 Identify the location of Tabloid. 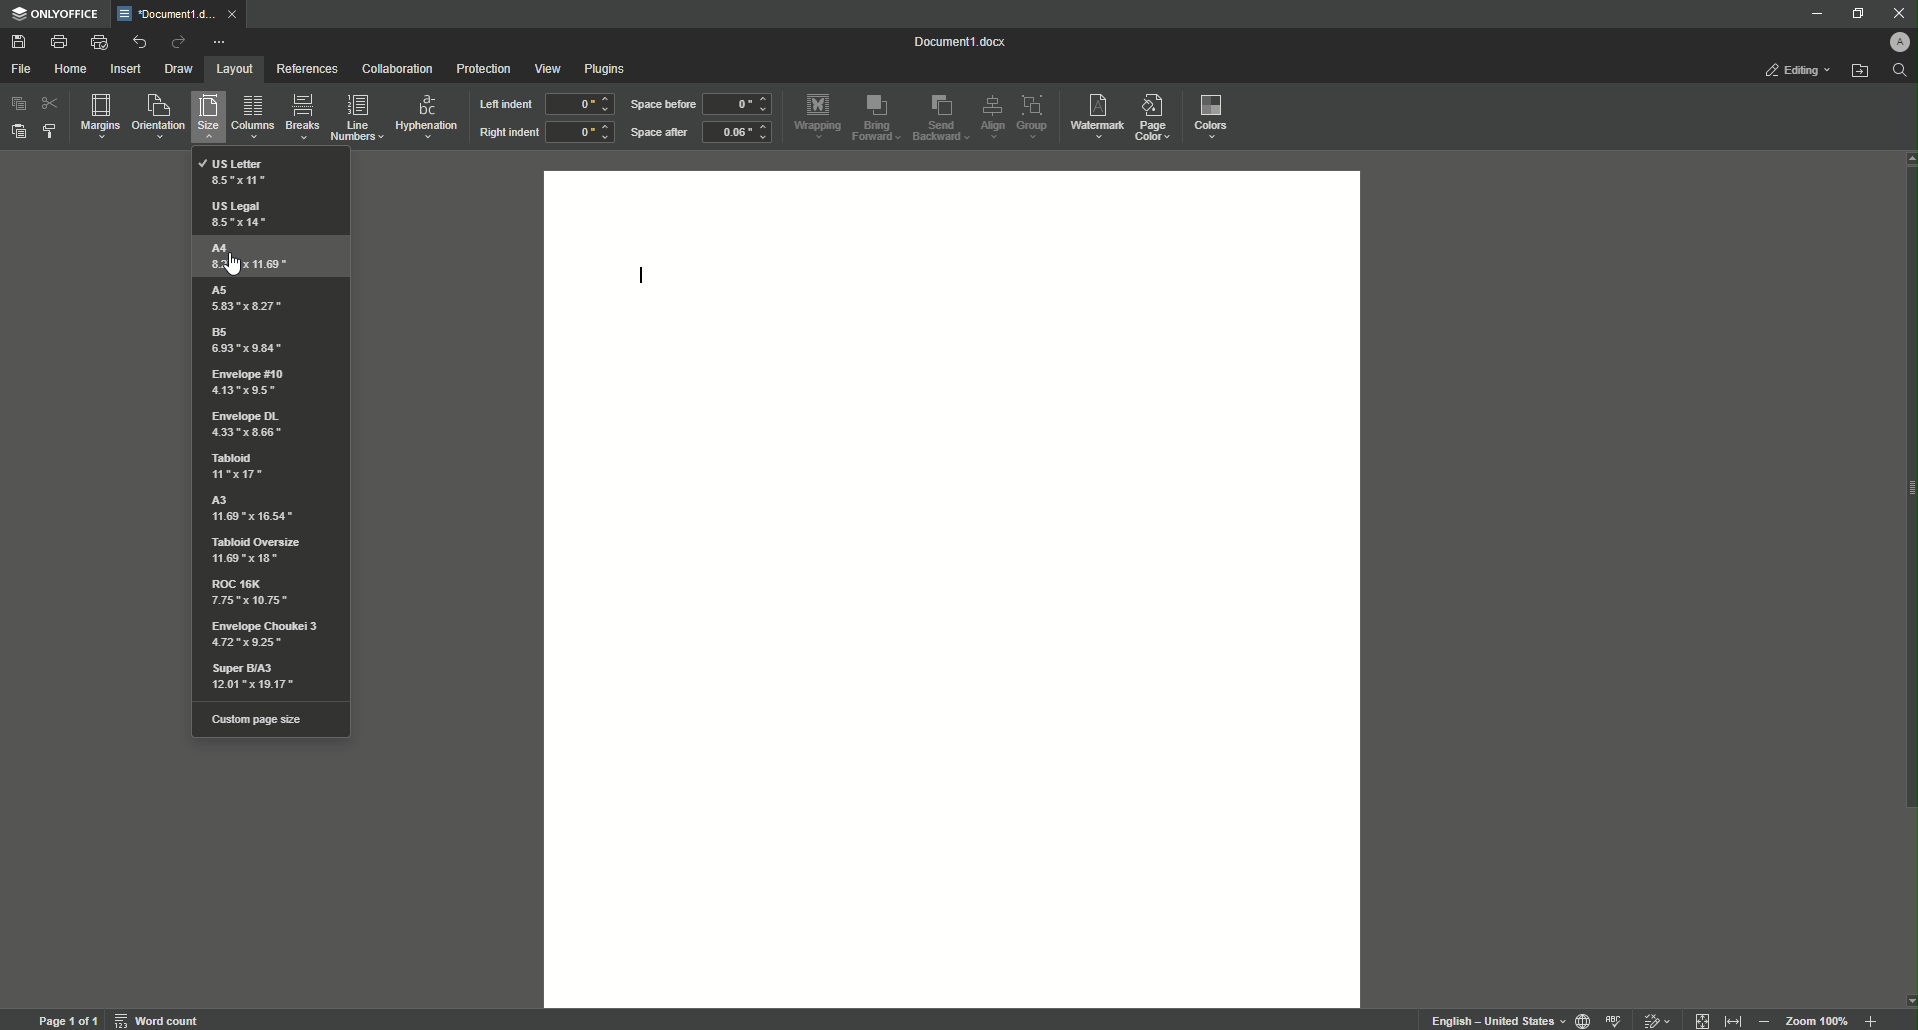
(237, 468).